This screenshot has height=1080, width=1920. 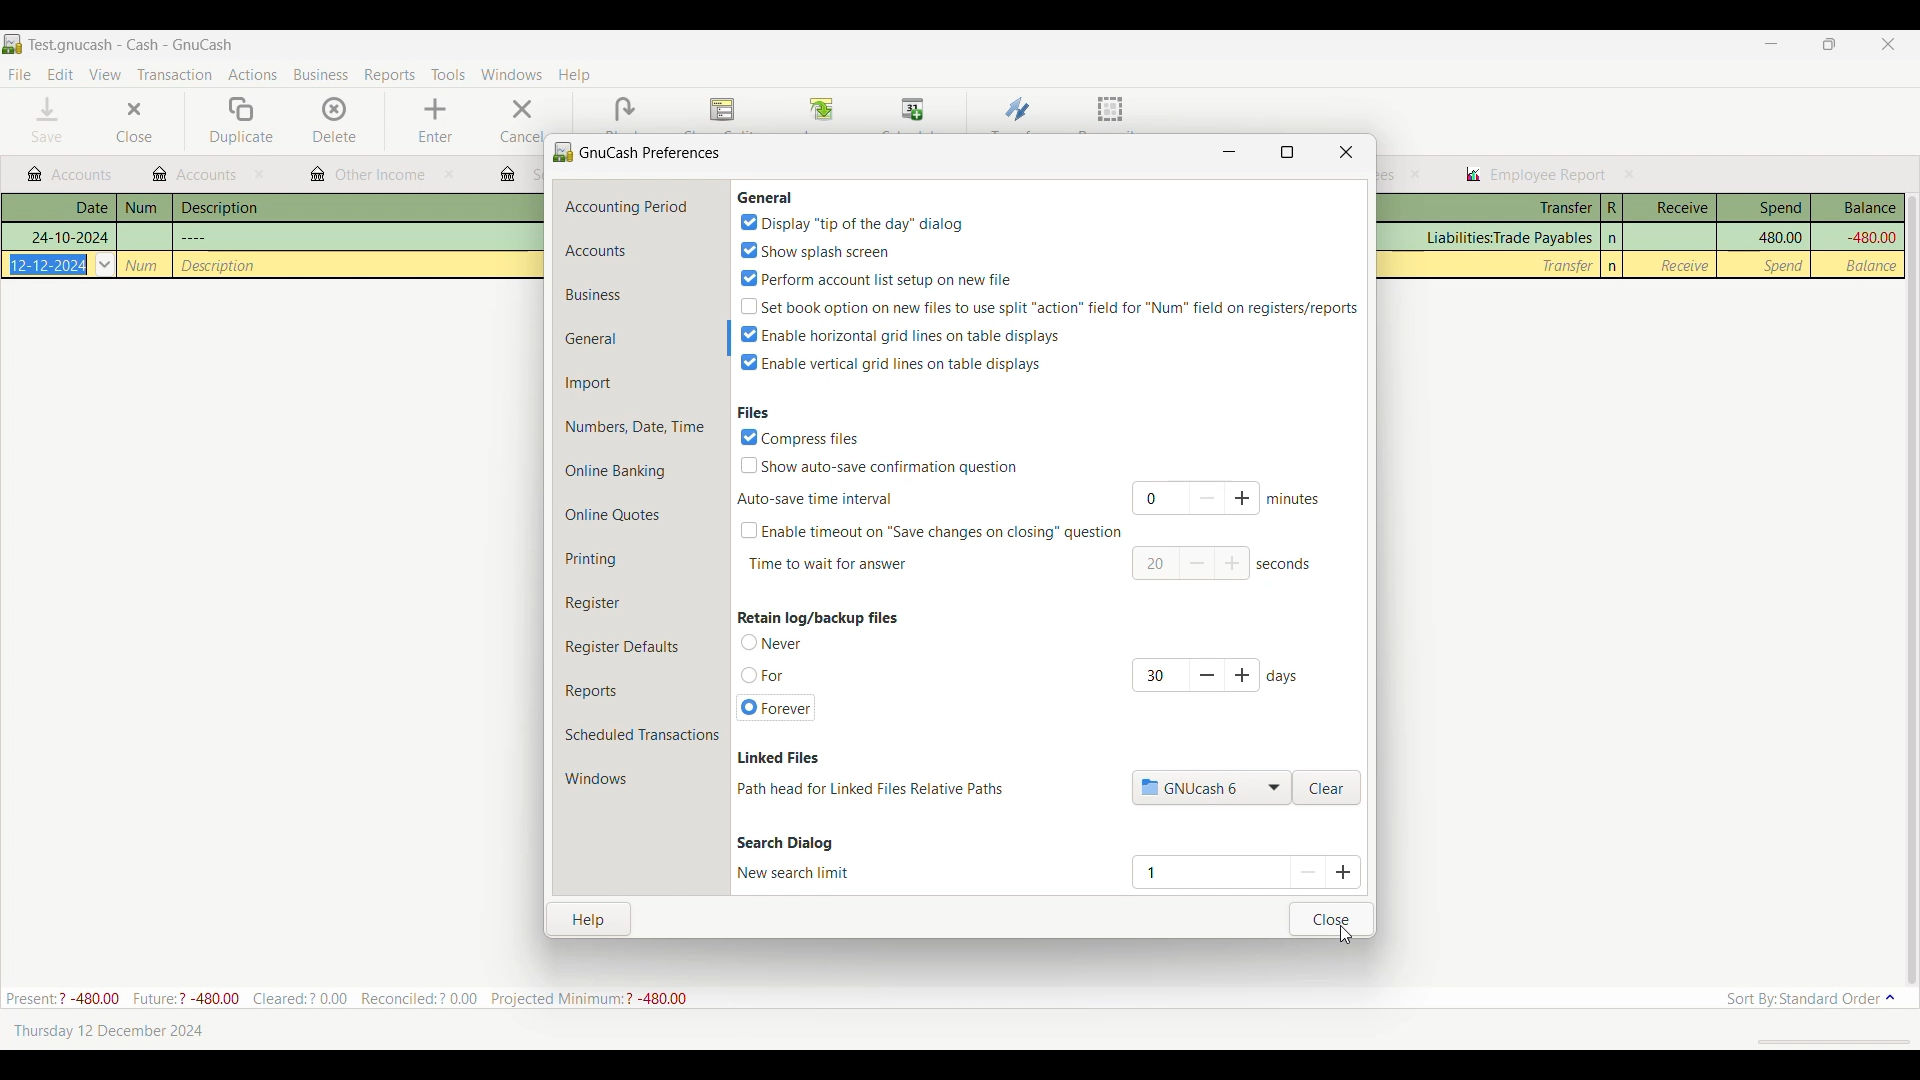 I want to click on n, so click(x=1614, y=238).